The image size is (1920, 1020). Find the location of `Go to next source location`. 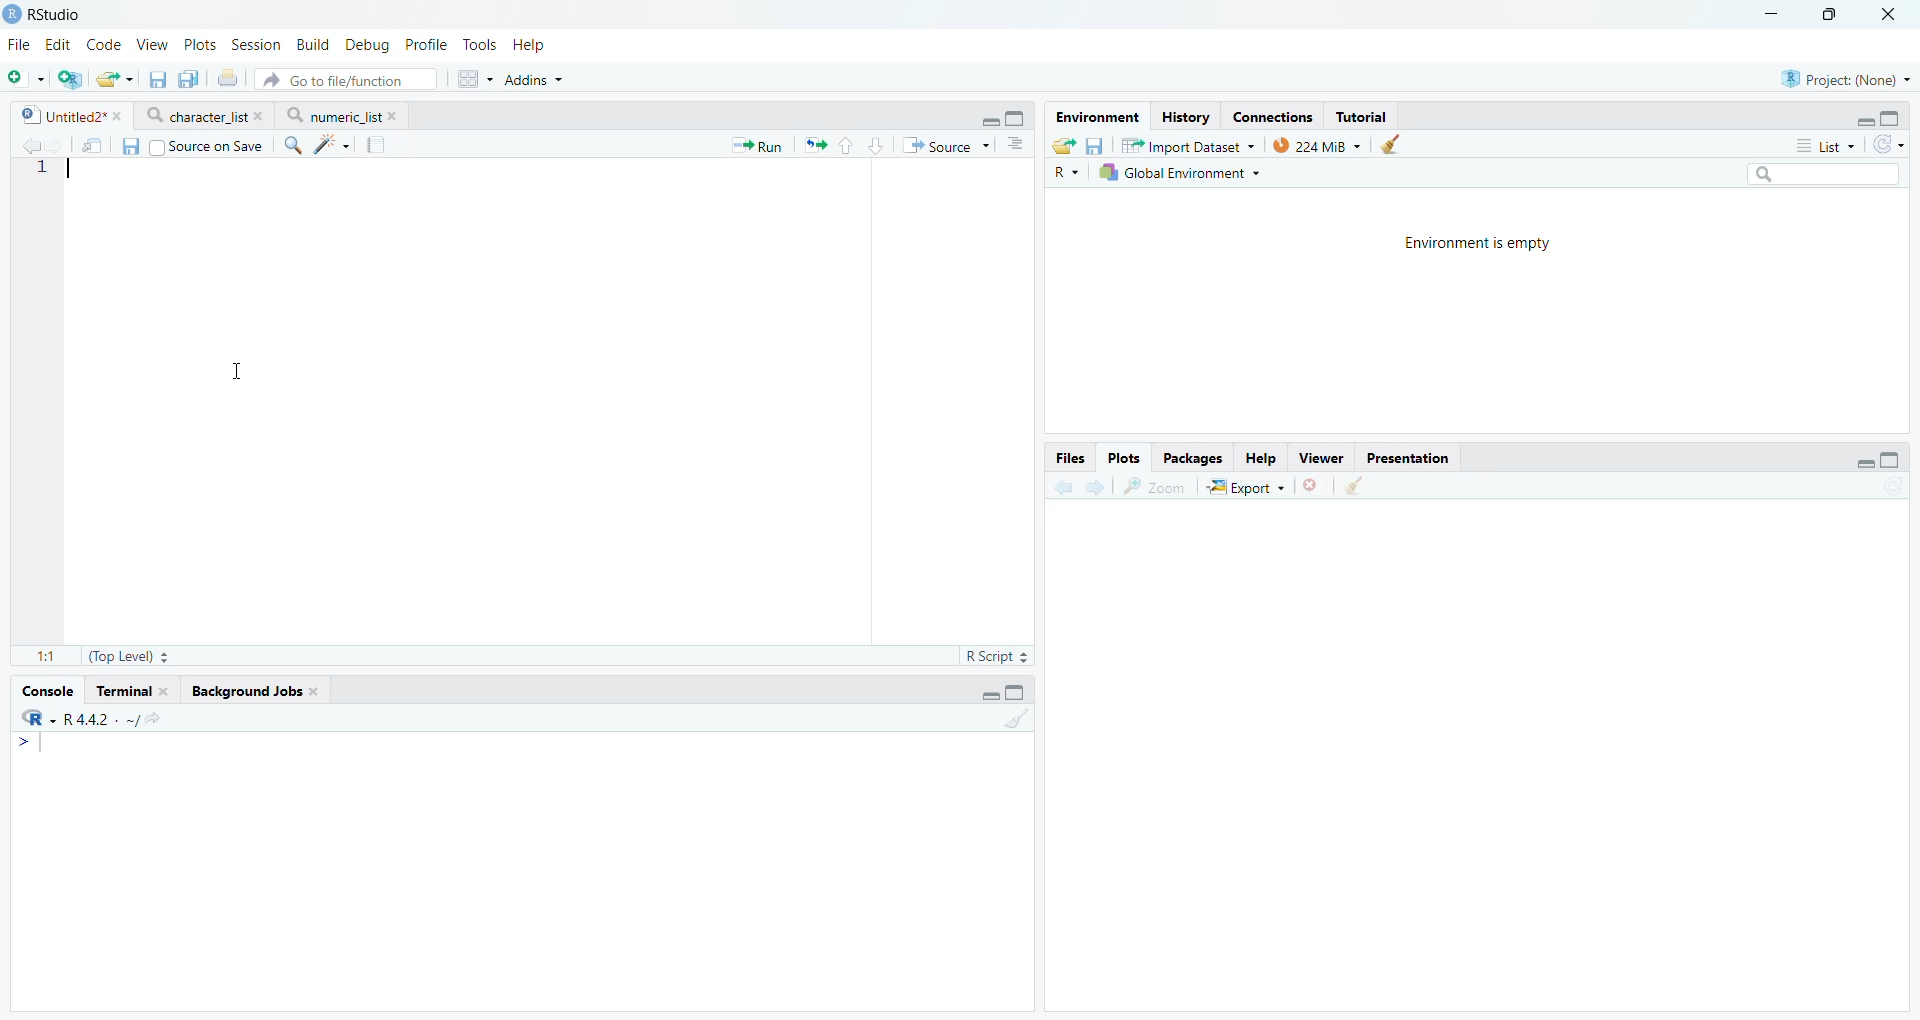

Go to next source location is located at coordinates (57, 144).